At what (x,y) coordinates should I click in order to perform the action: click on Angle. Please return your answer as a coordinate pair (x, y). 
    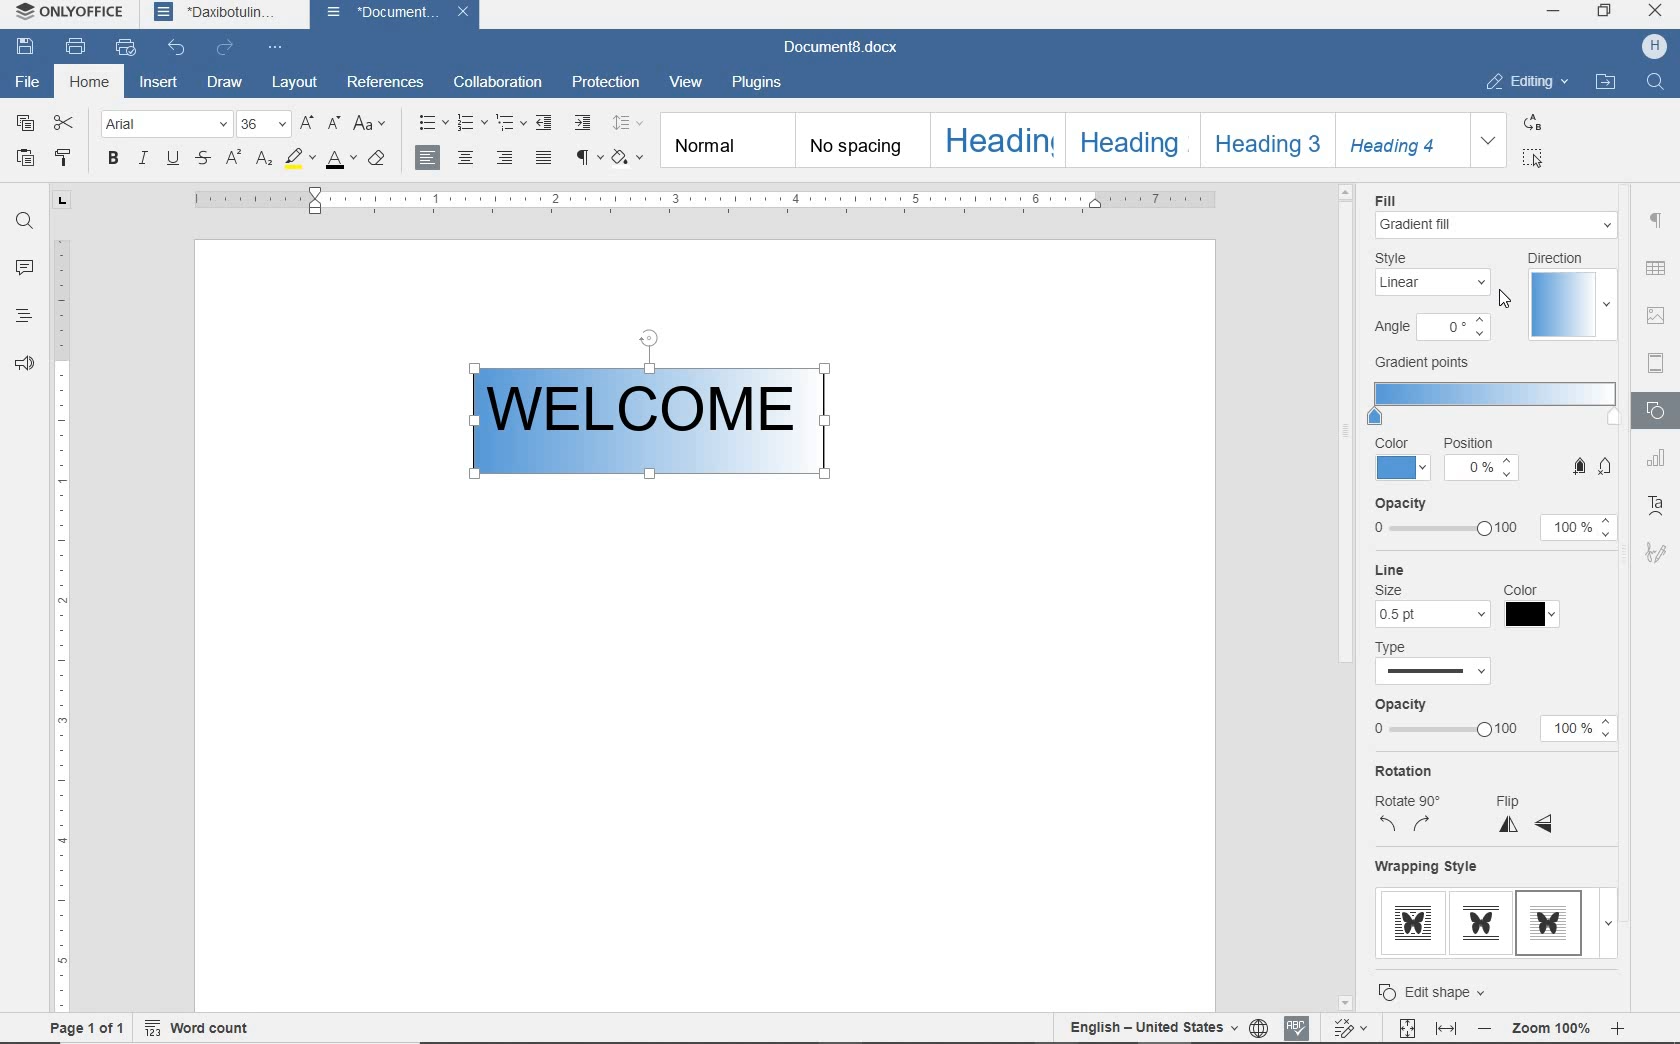
    Looking at the image, I should click on (1454, 327).